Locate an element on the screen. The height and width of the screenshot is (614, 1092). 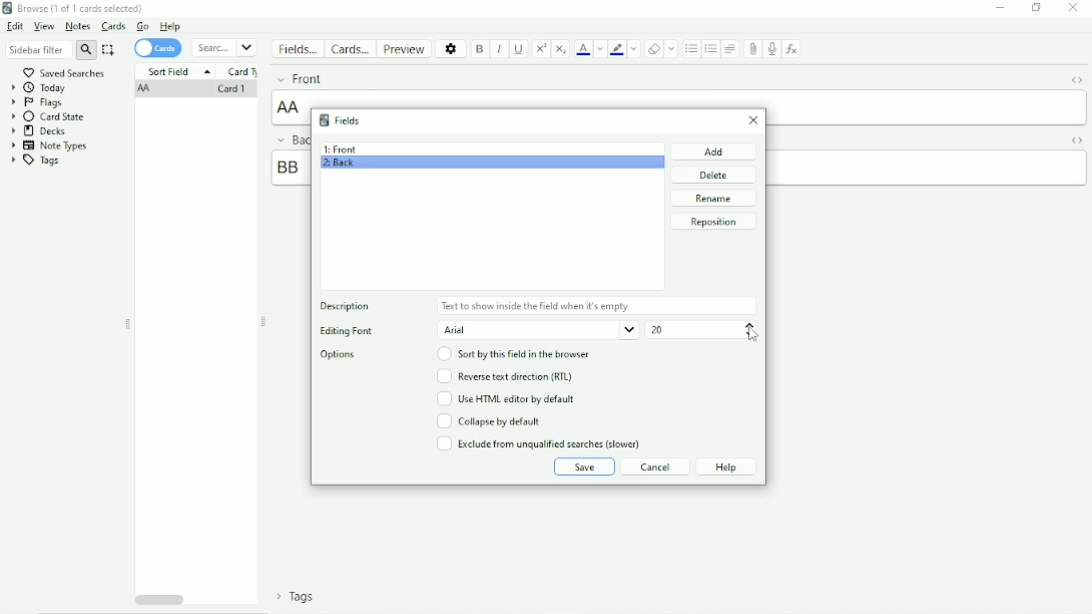
Flags is located at coordinates (37, 103).